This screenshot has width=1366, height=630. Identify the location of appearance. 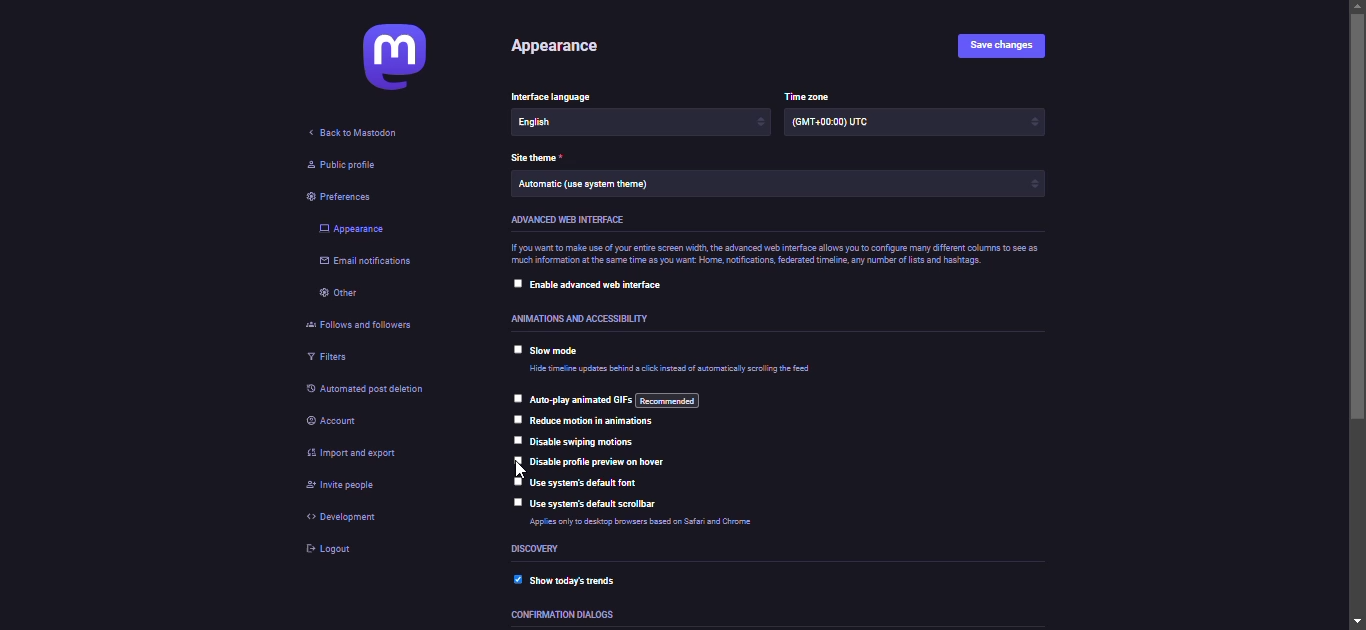
(353, 228).